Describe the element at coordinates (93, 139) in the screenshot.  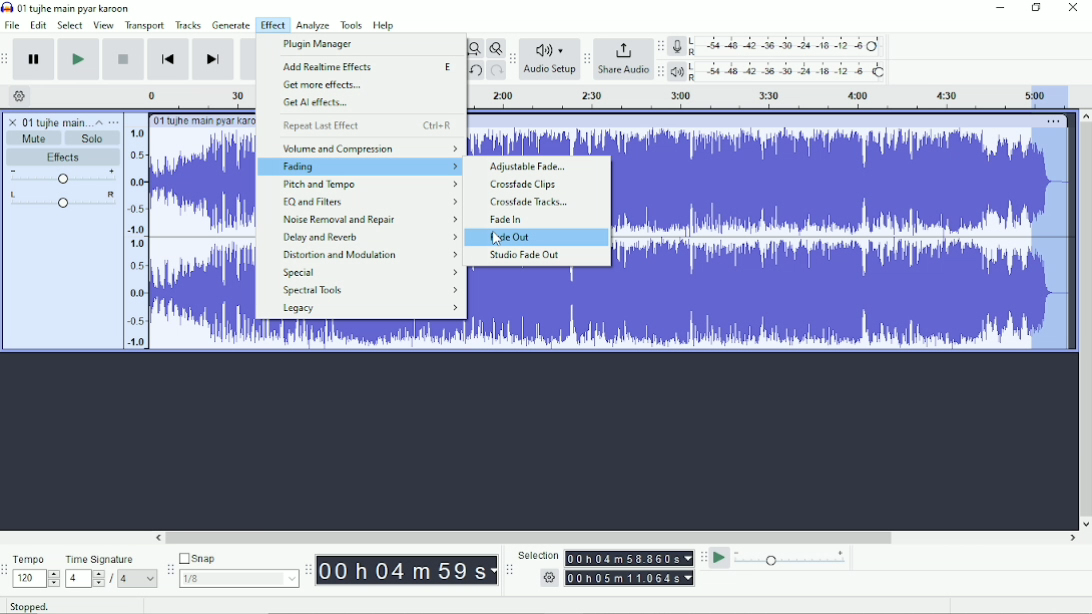
I see `Solo` at that location.